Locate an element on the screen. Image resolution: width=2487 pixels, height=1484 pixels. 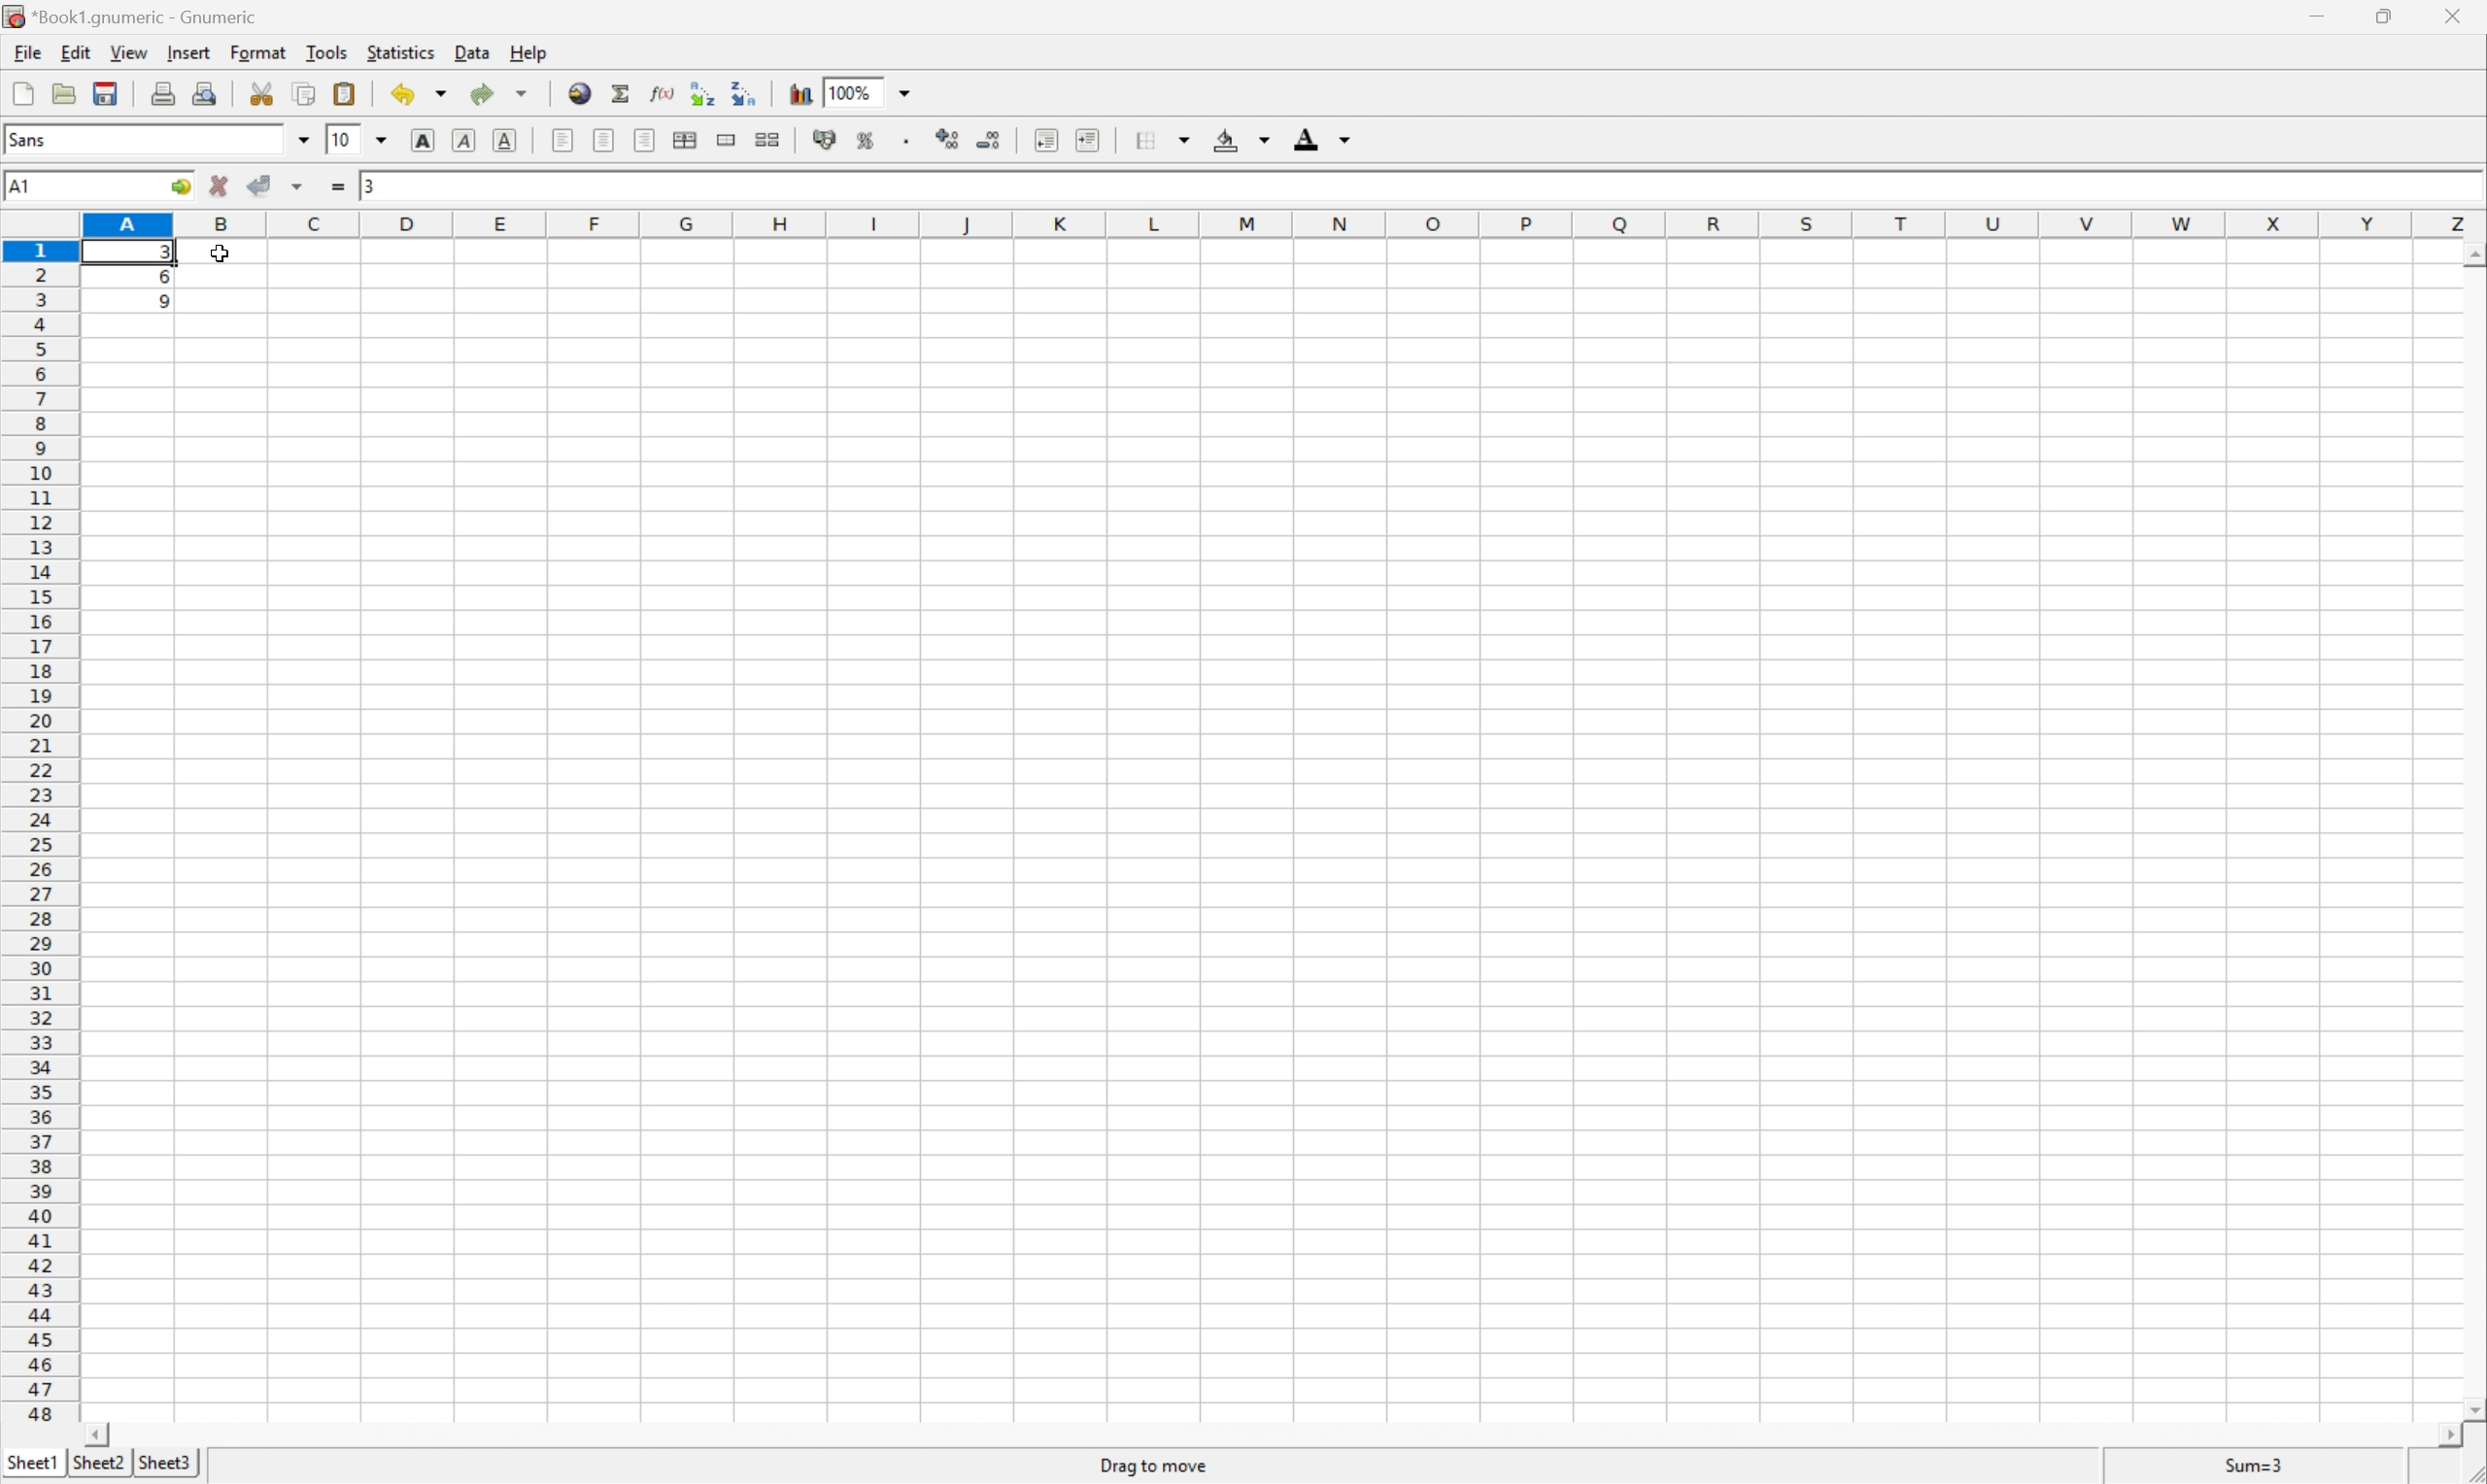
5 is located at coordinates (157, 305).